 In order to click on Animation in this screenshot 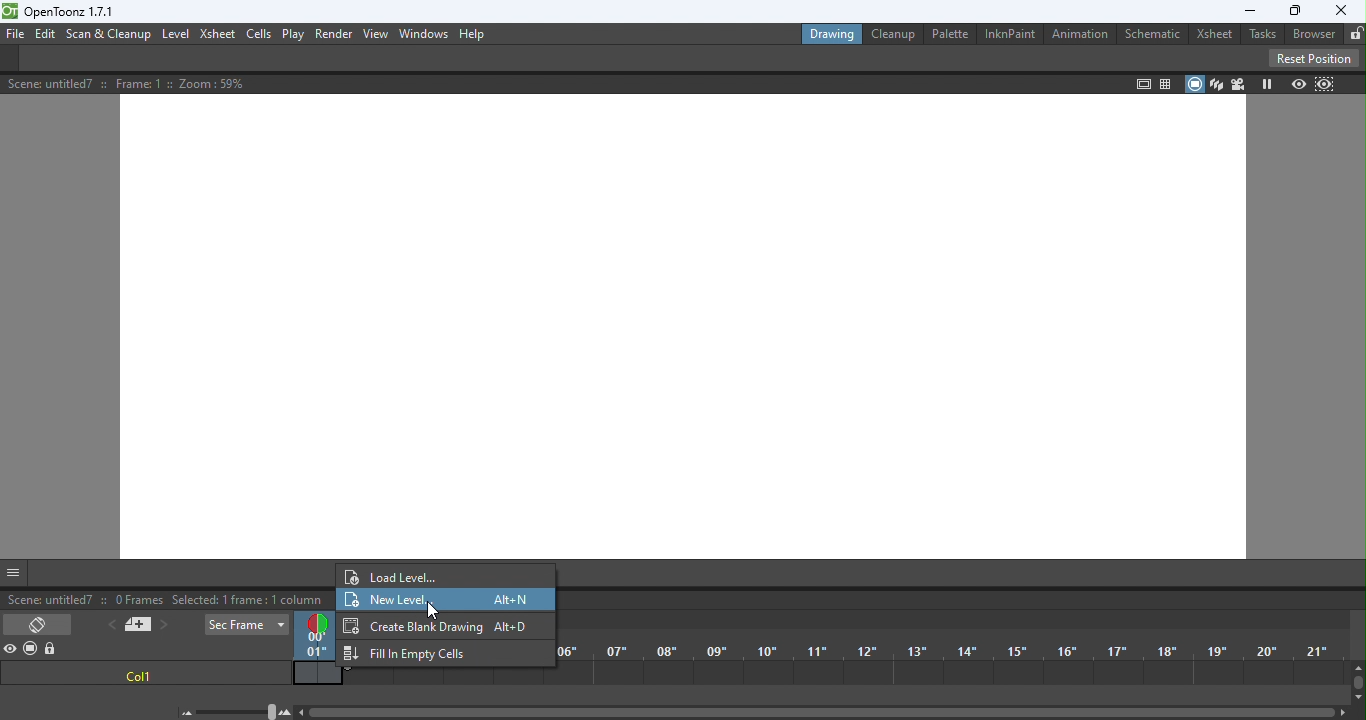, I will do `click(1076, 34)`.